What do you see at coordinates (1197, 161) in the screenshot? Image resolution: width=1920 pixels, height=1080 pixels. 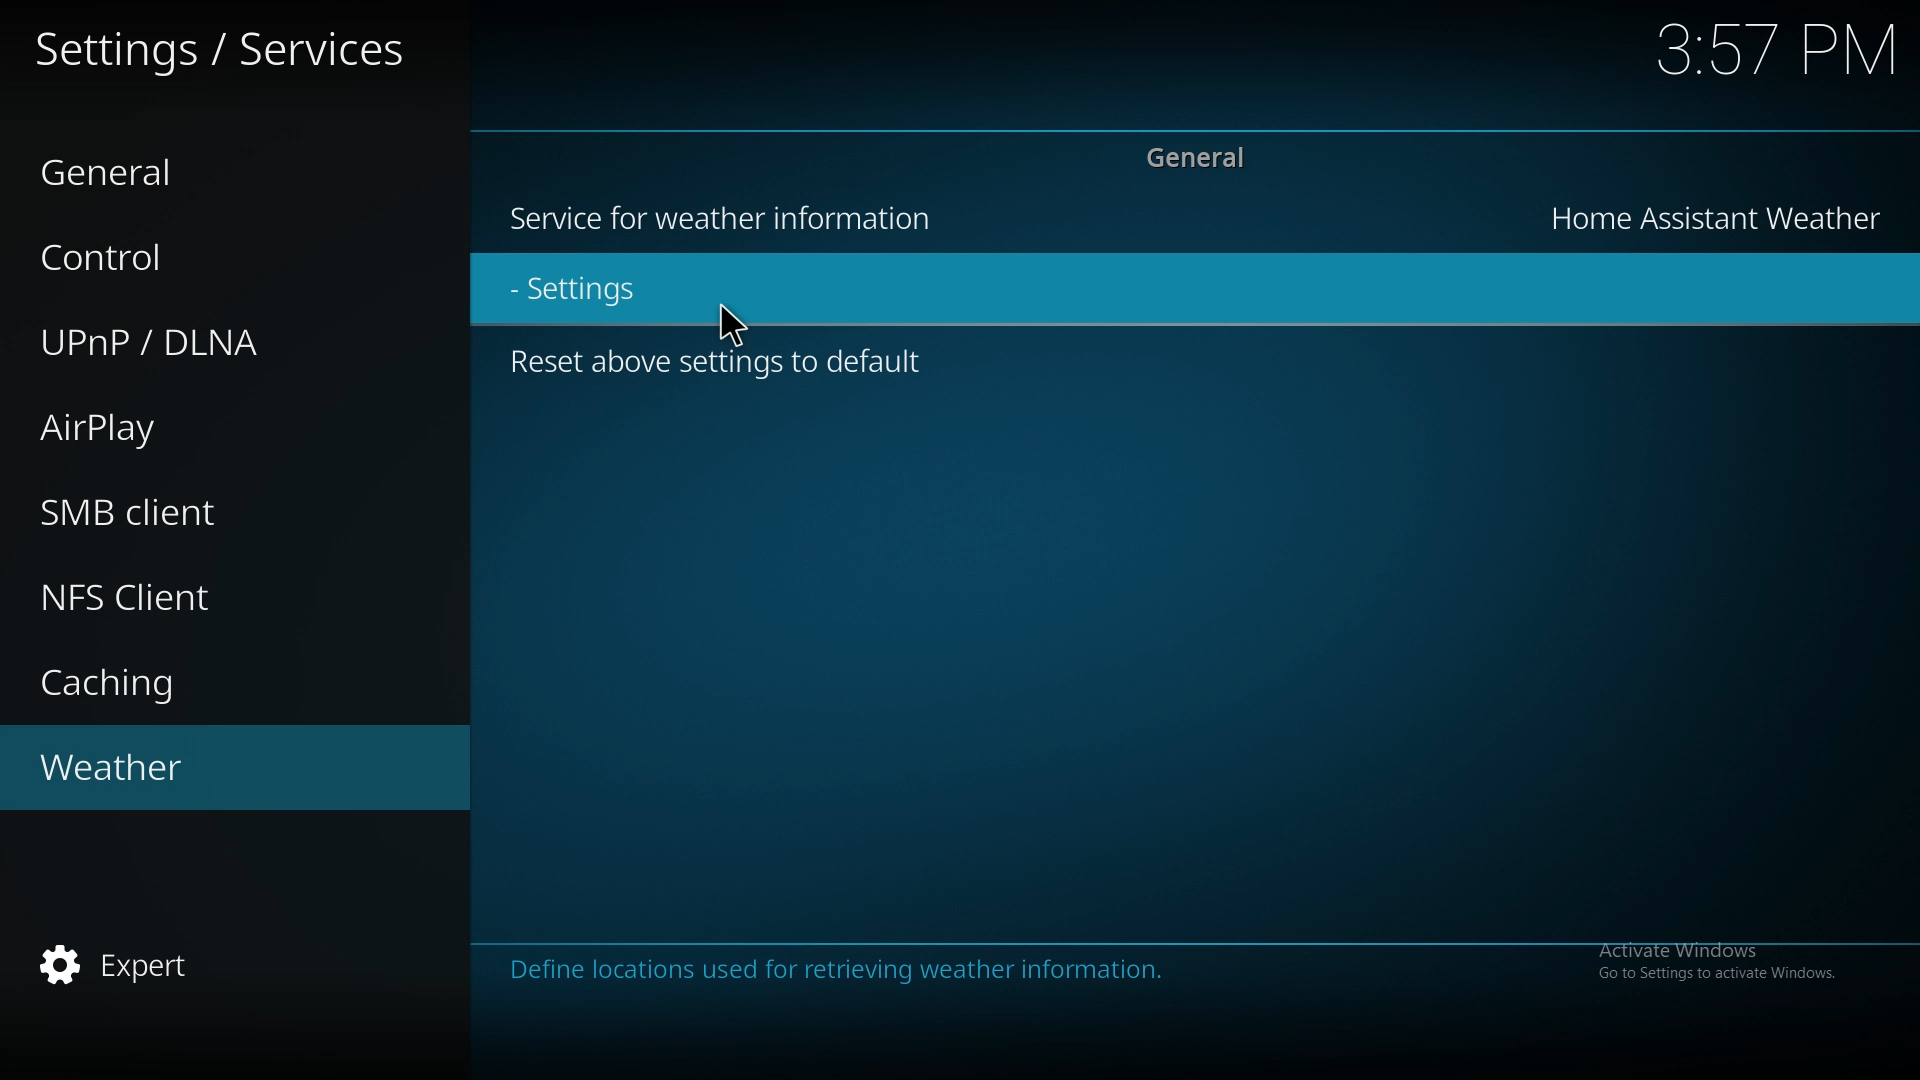 I see `general` at bounding box center [1197, 161].